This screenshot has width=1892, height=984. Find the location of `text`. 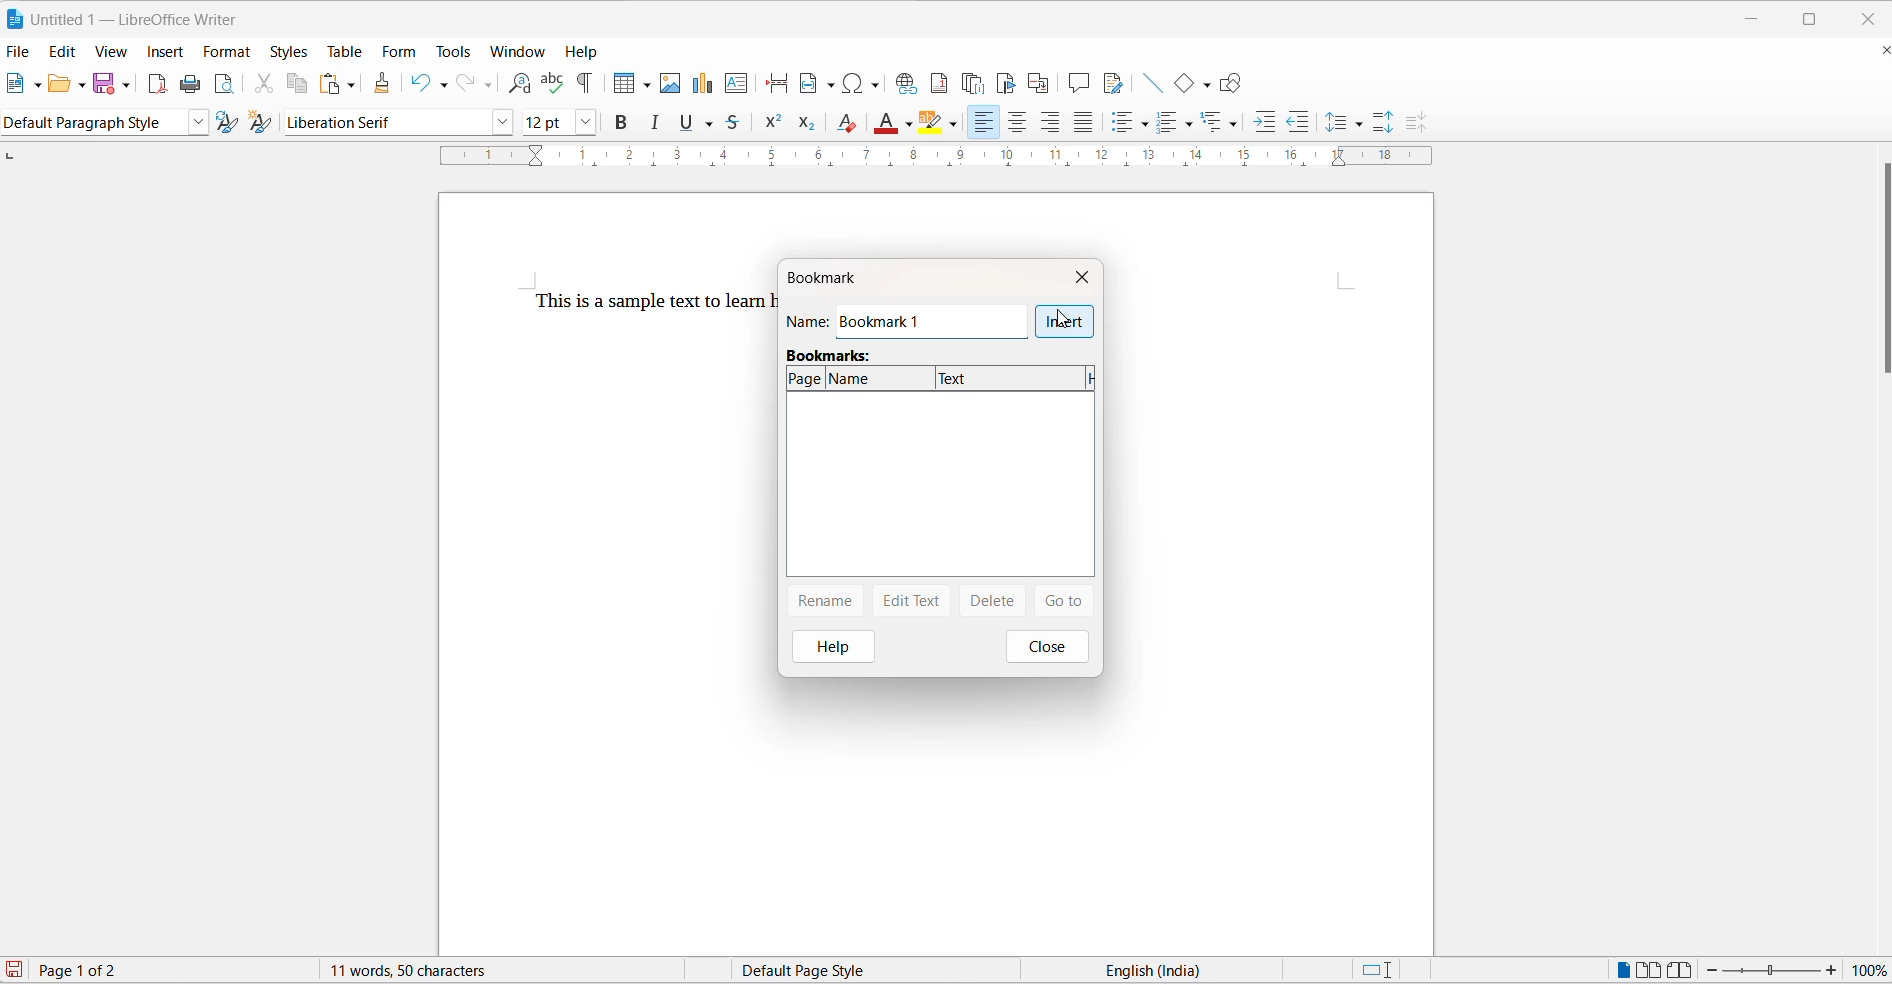

text is located at coordinates (1012, 378).